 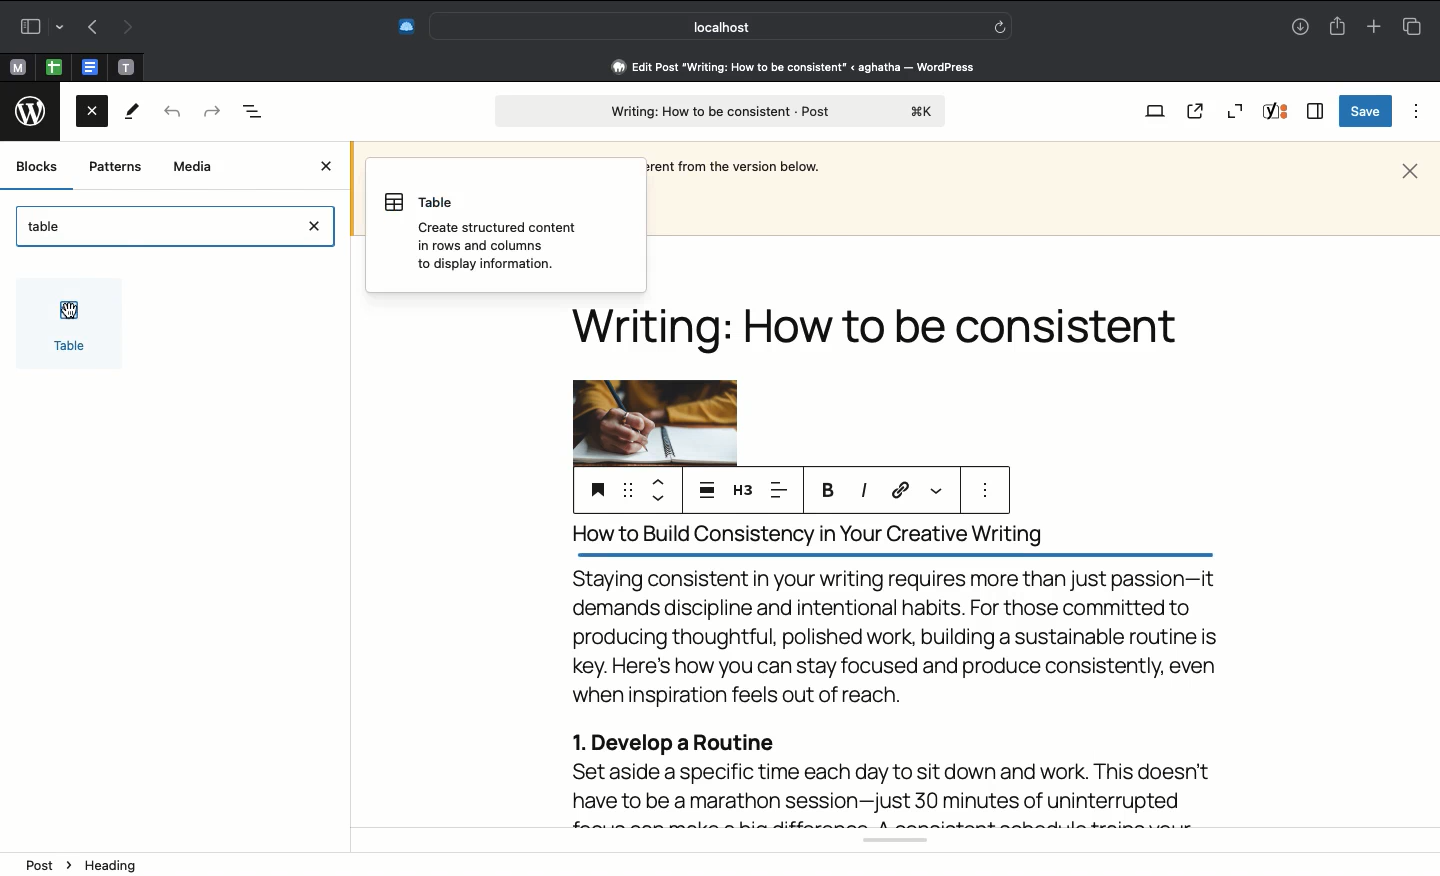 What do you see at coordinates (985, 491) in the screenshot?
I see `options` at bounding box center [985, 491].